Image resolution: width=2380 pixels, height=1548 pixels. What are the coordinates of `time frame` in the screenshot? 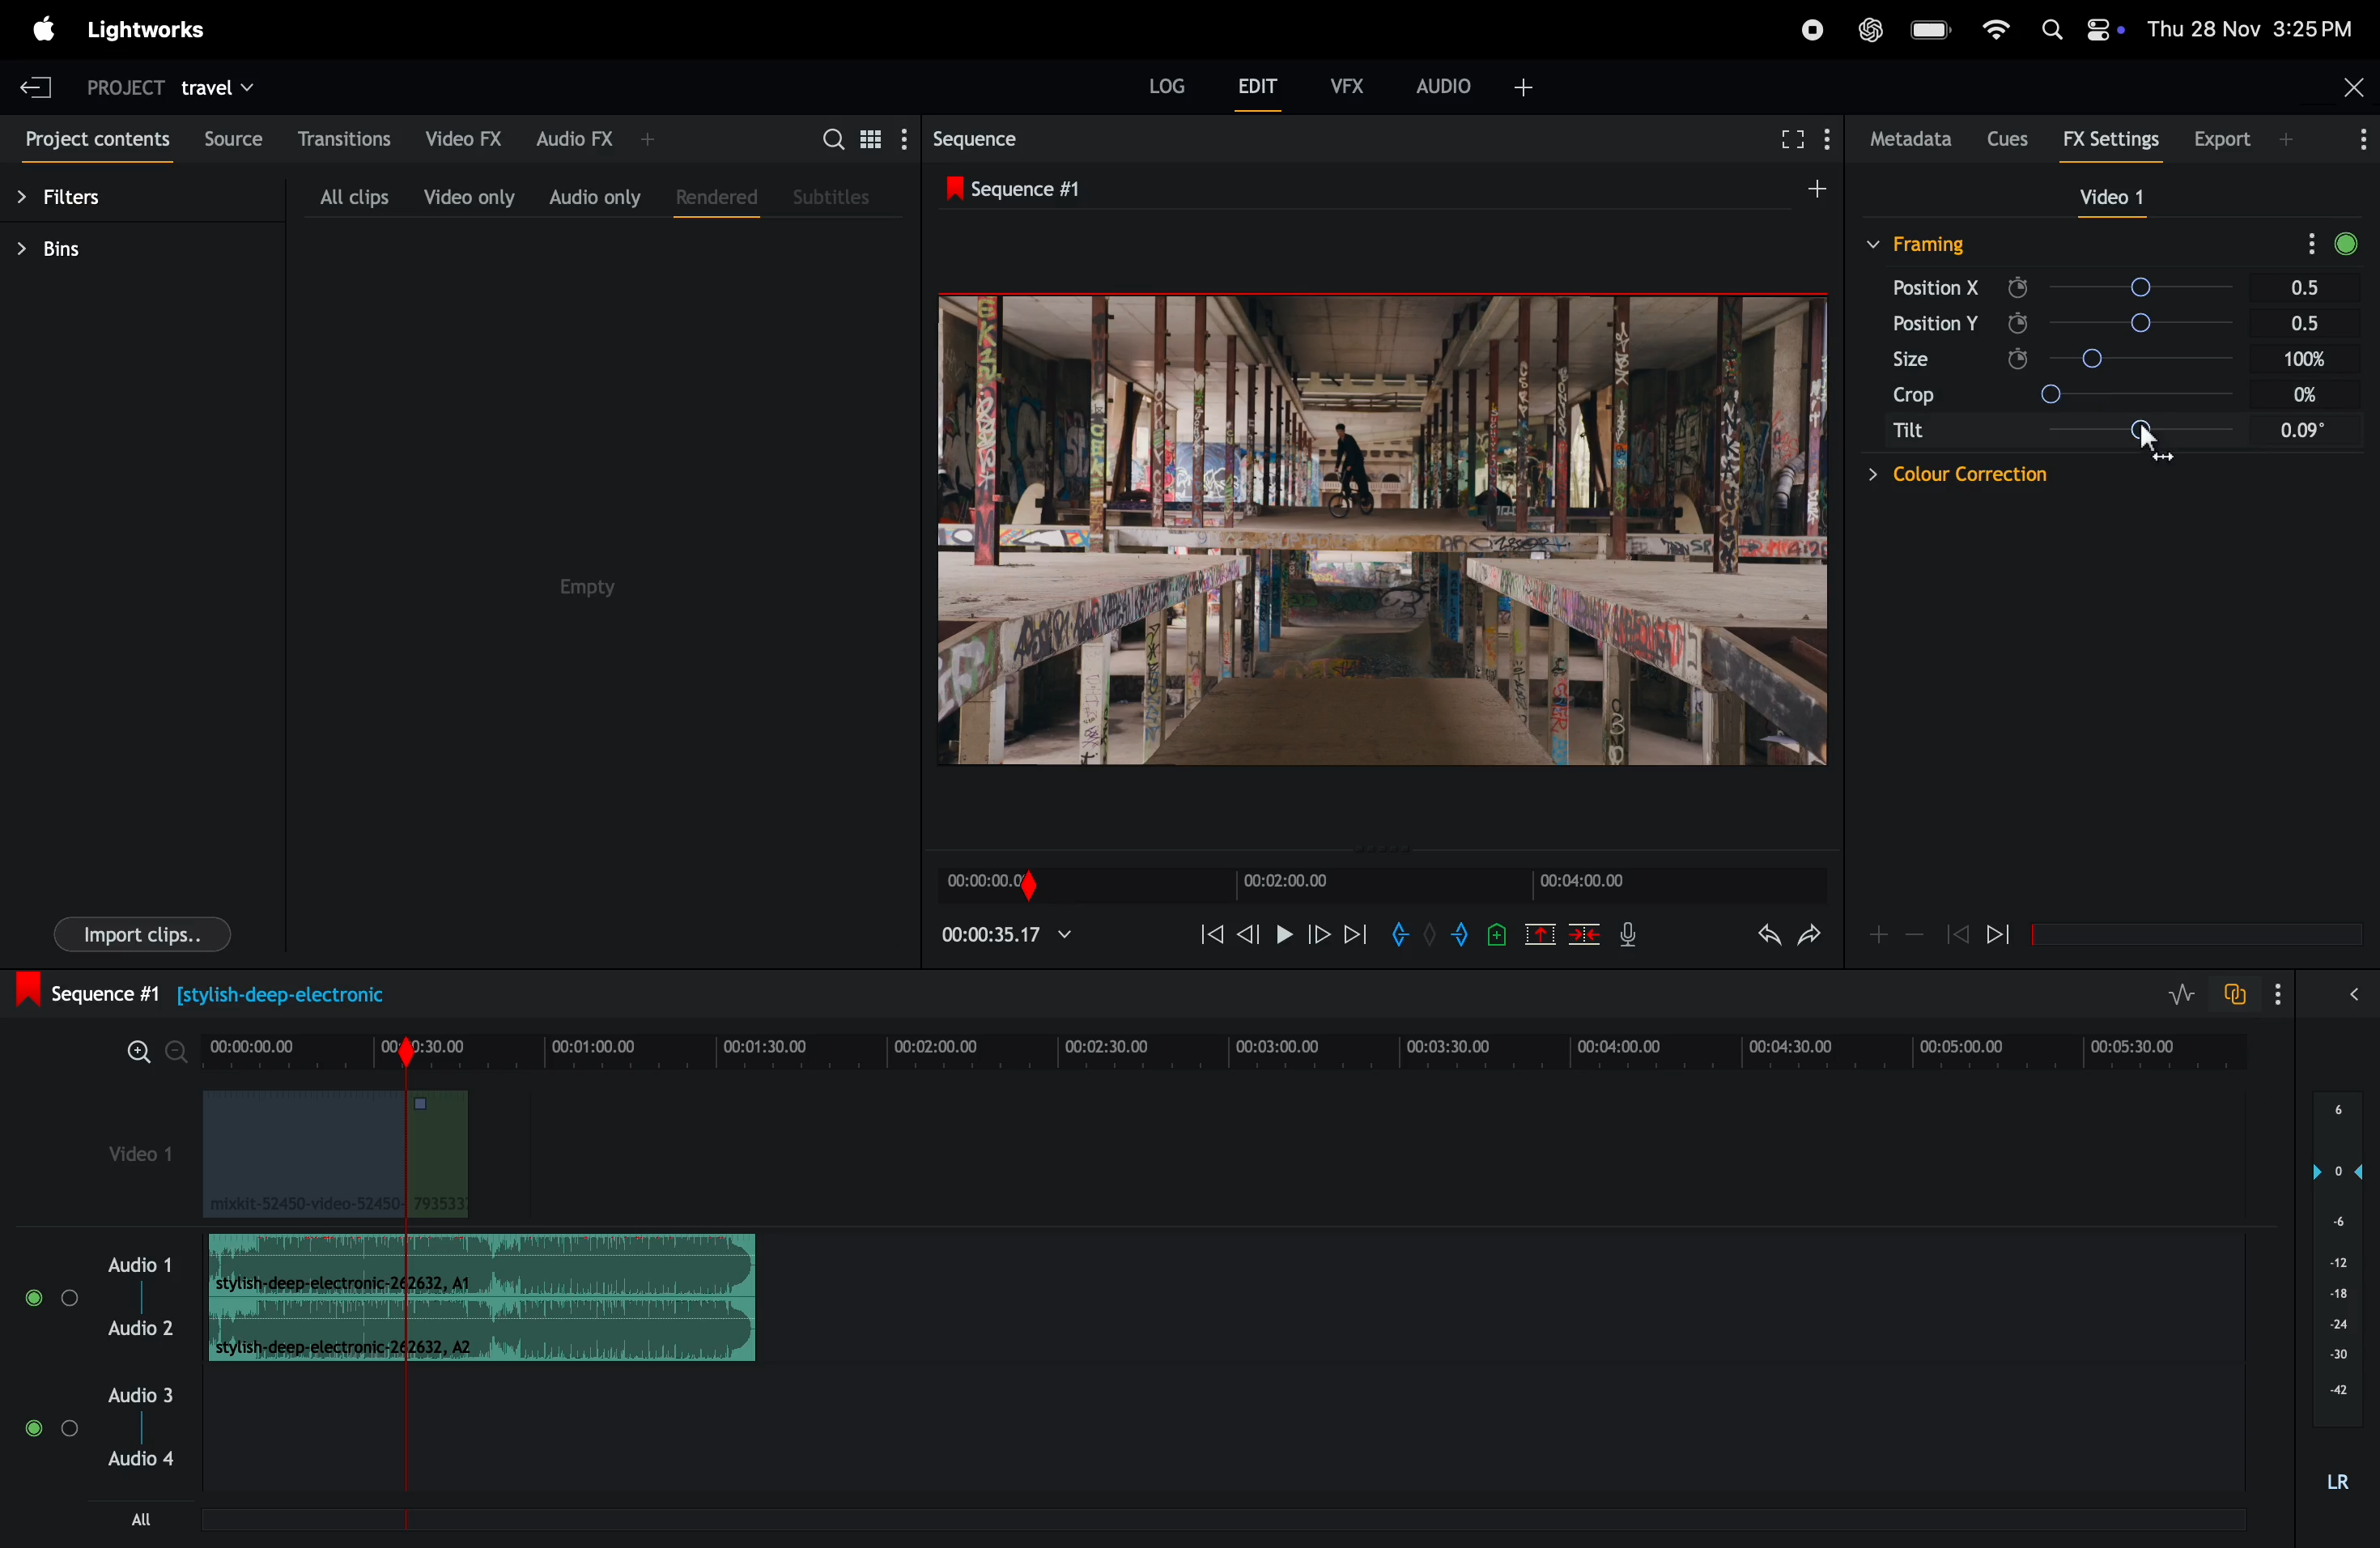 It's located at (1005, 934).